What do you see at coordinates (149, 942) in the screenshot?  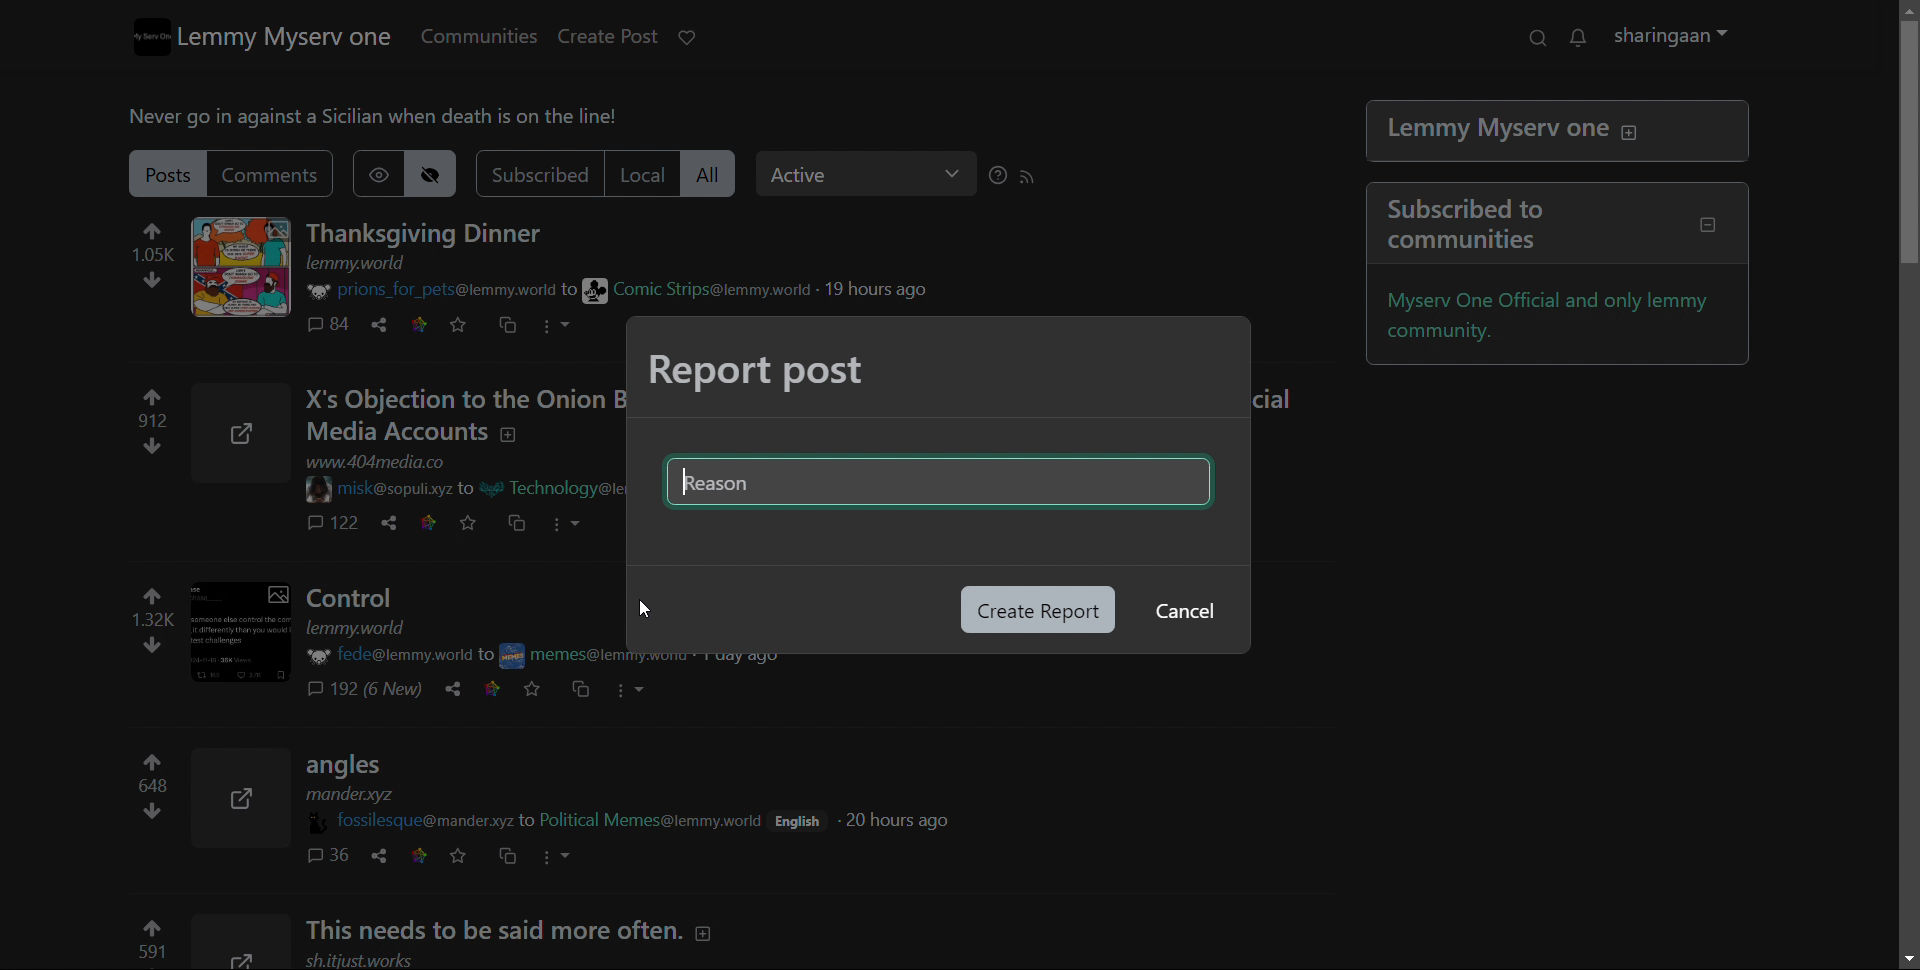 I see `upvote ` at bounding box center [149, 942].